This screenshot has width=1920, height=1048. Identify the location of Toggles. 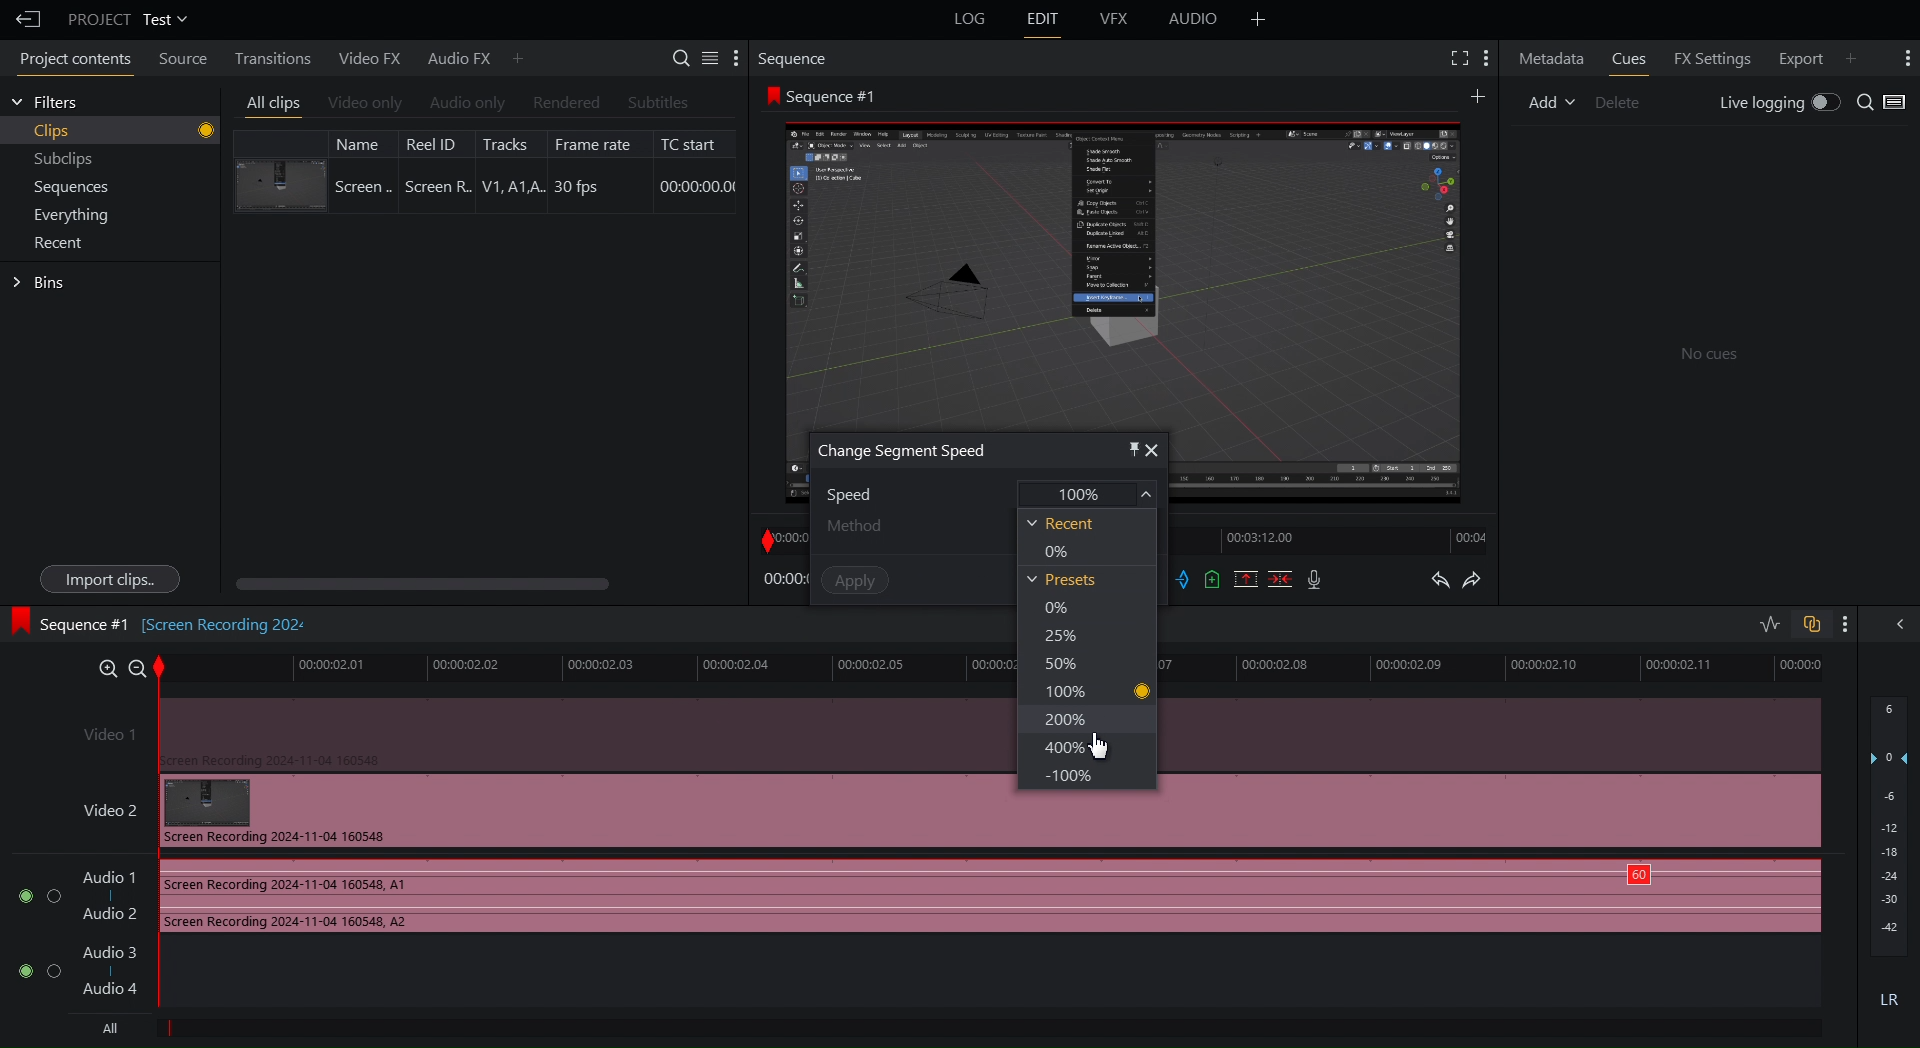
(1790, 626).